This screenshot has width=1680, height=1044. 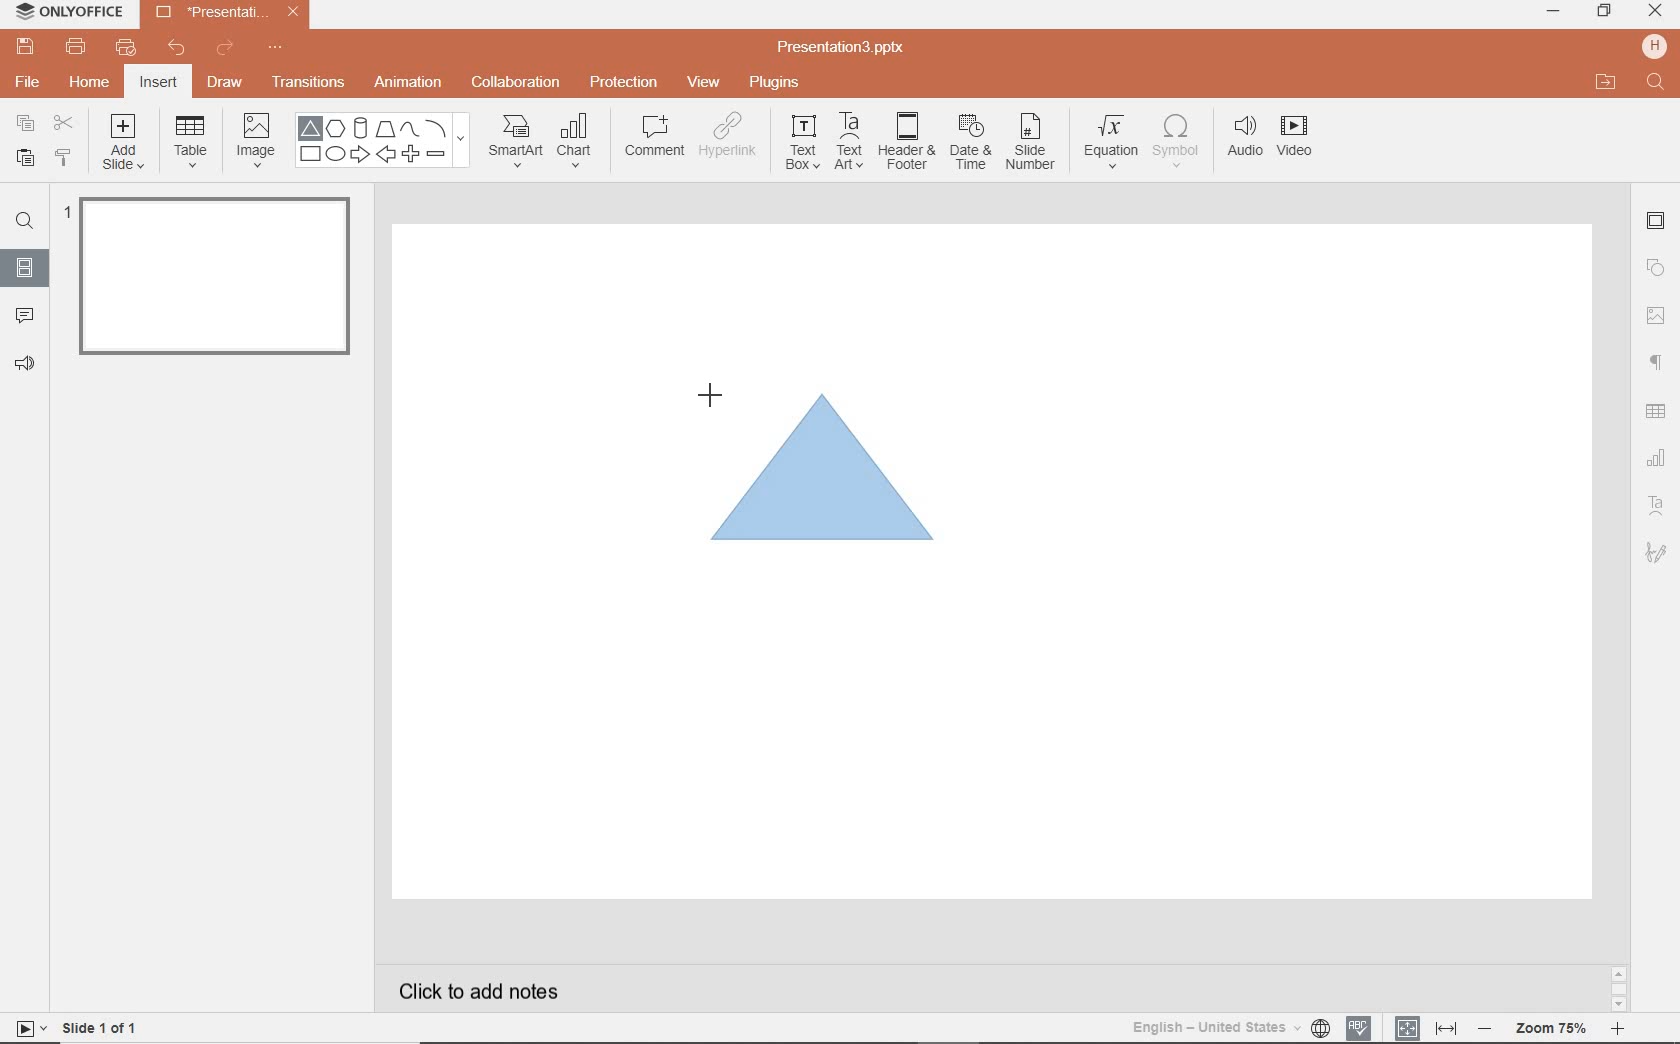 I want to click on SHAPES, so click(x=382, y=141).